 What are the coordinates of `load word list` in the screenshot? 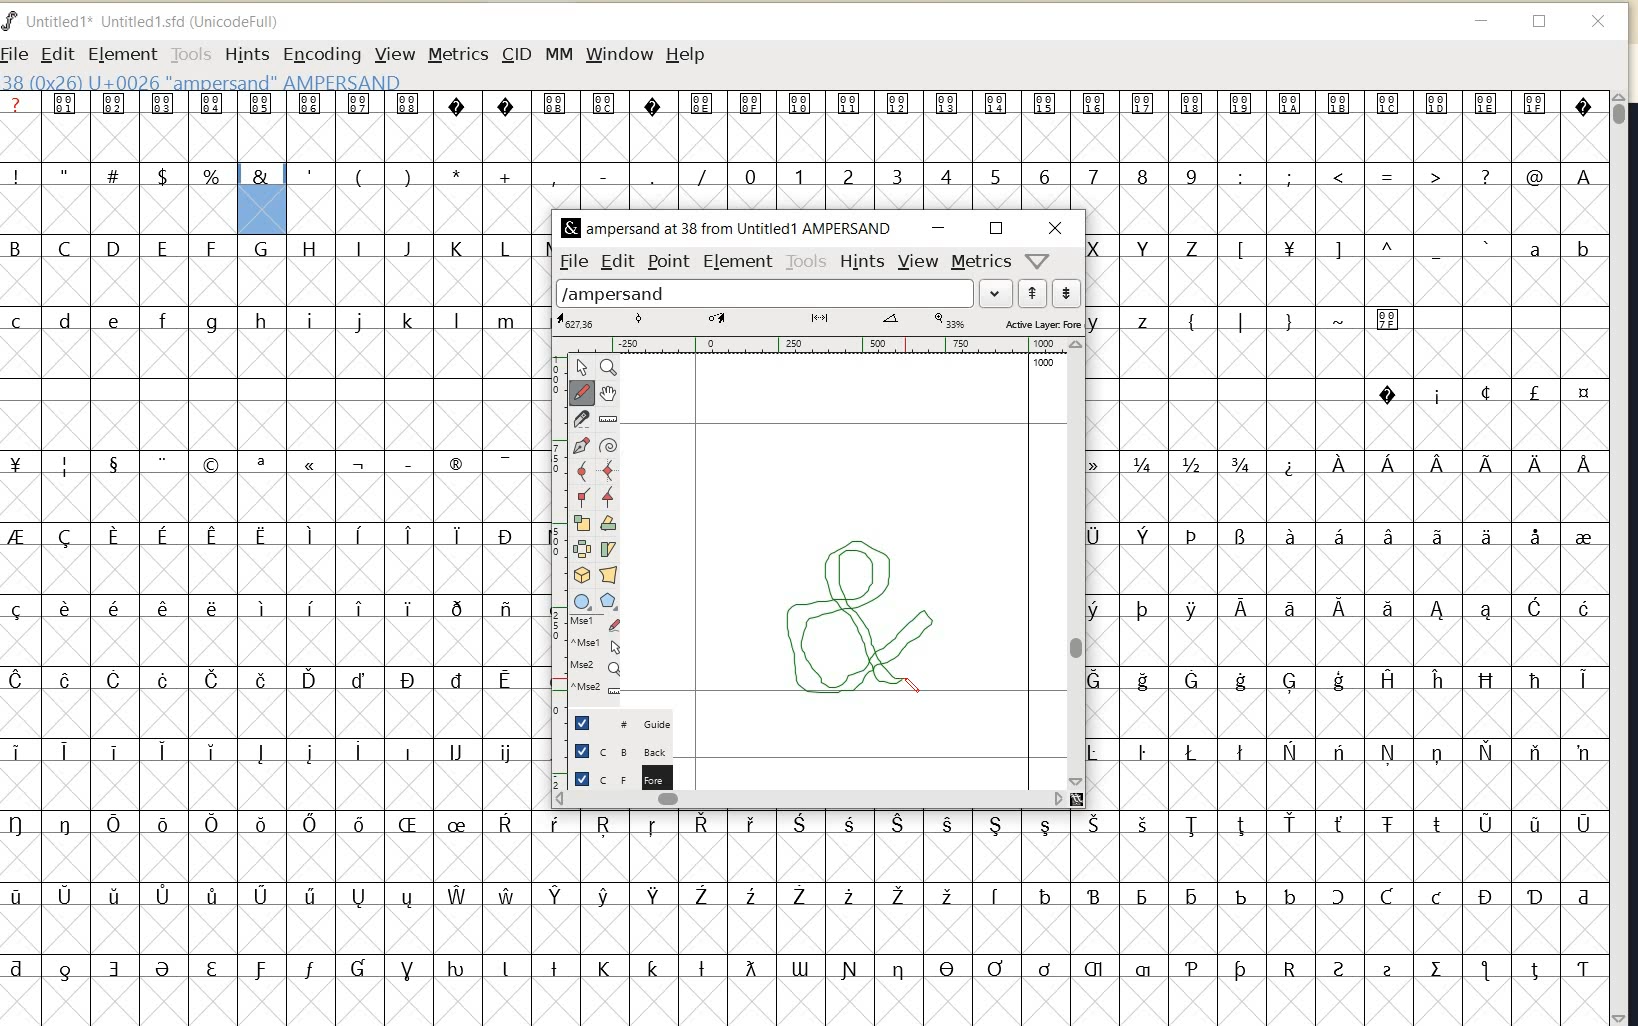 It's located at (763, 292).